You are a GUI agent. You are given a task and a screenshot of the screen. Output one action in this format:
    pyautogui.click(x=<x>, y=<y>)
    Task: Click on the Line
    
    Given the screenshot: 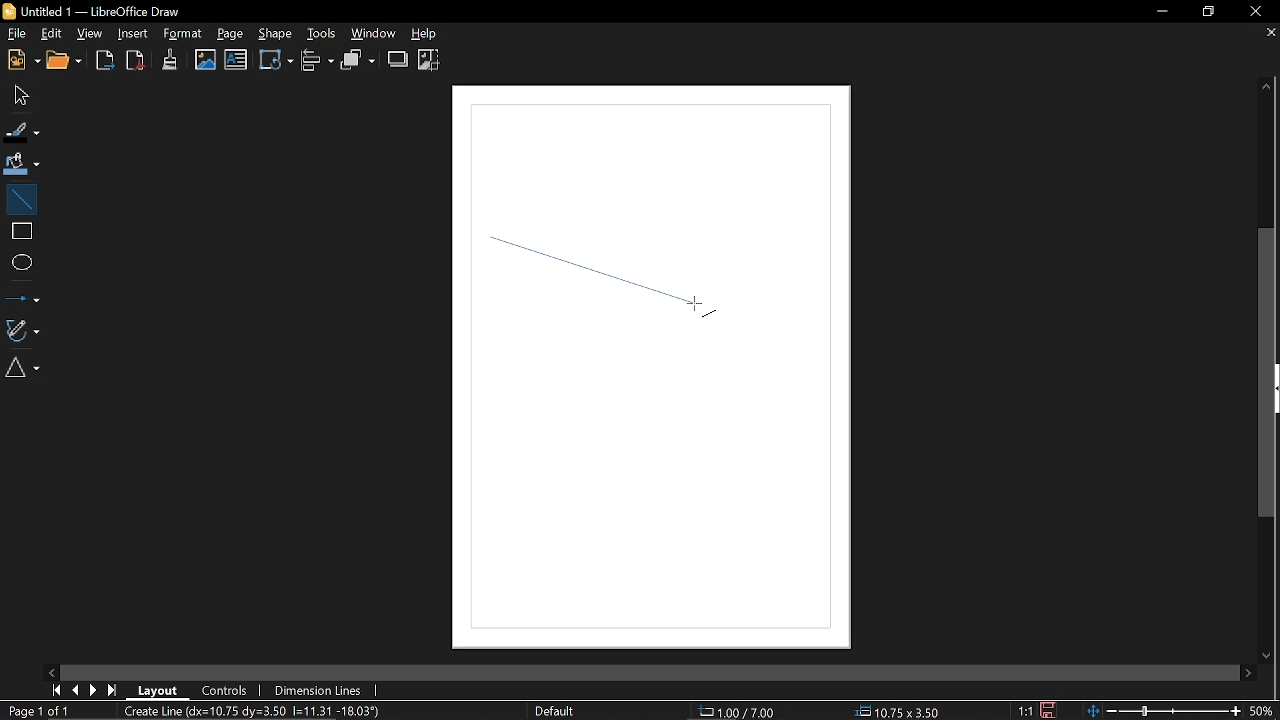 What is the action you would take?
    pyautogui.click(x=20, y=197)
    